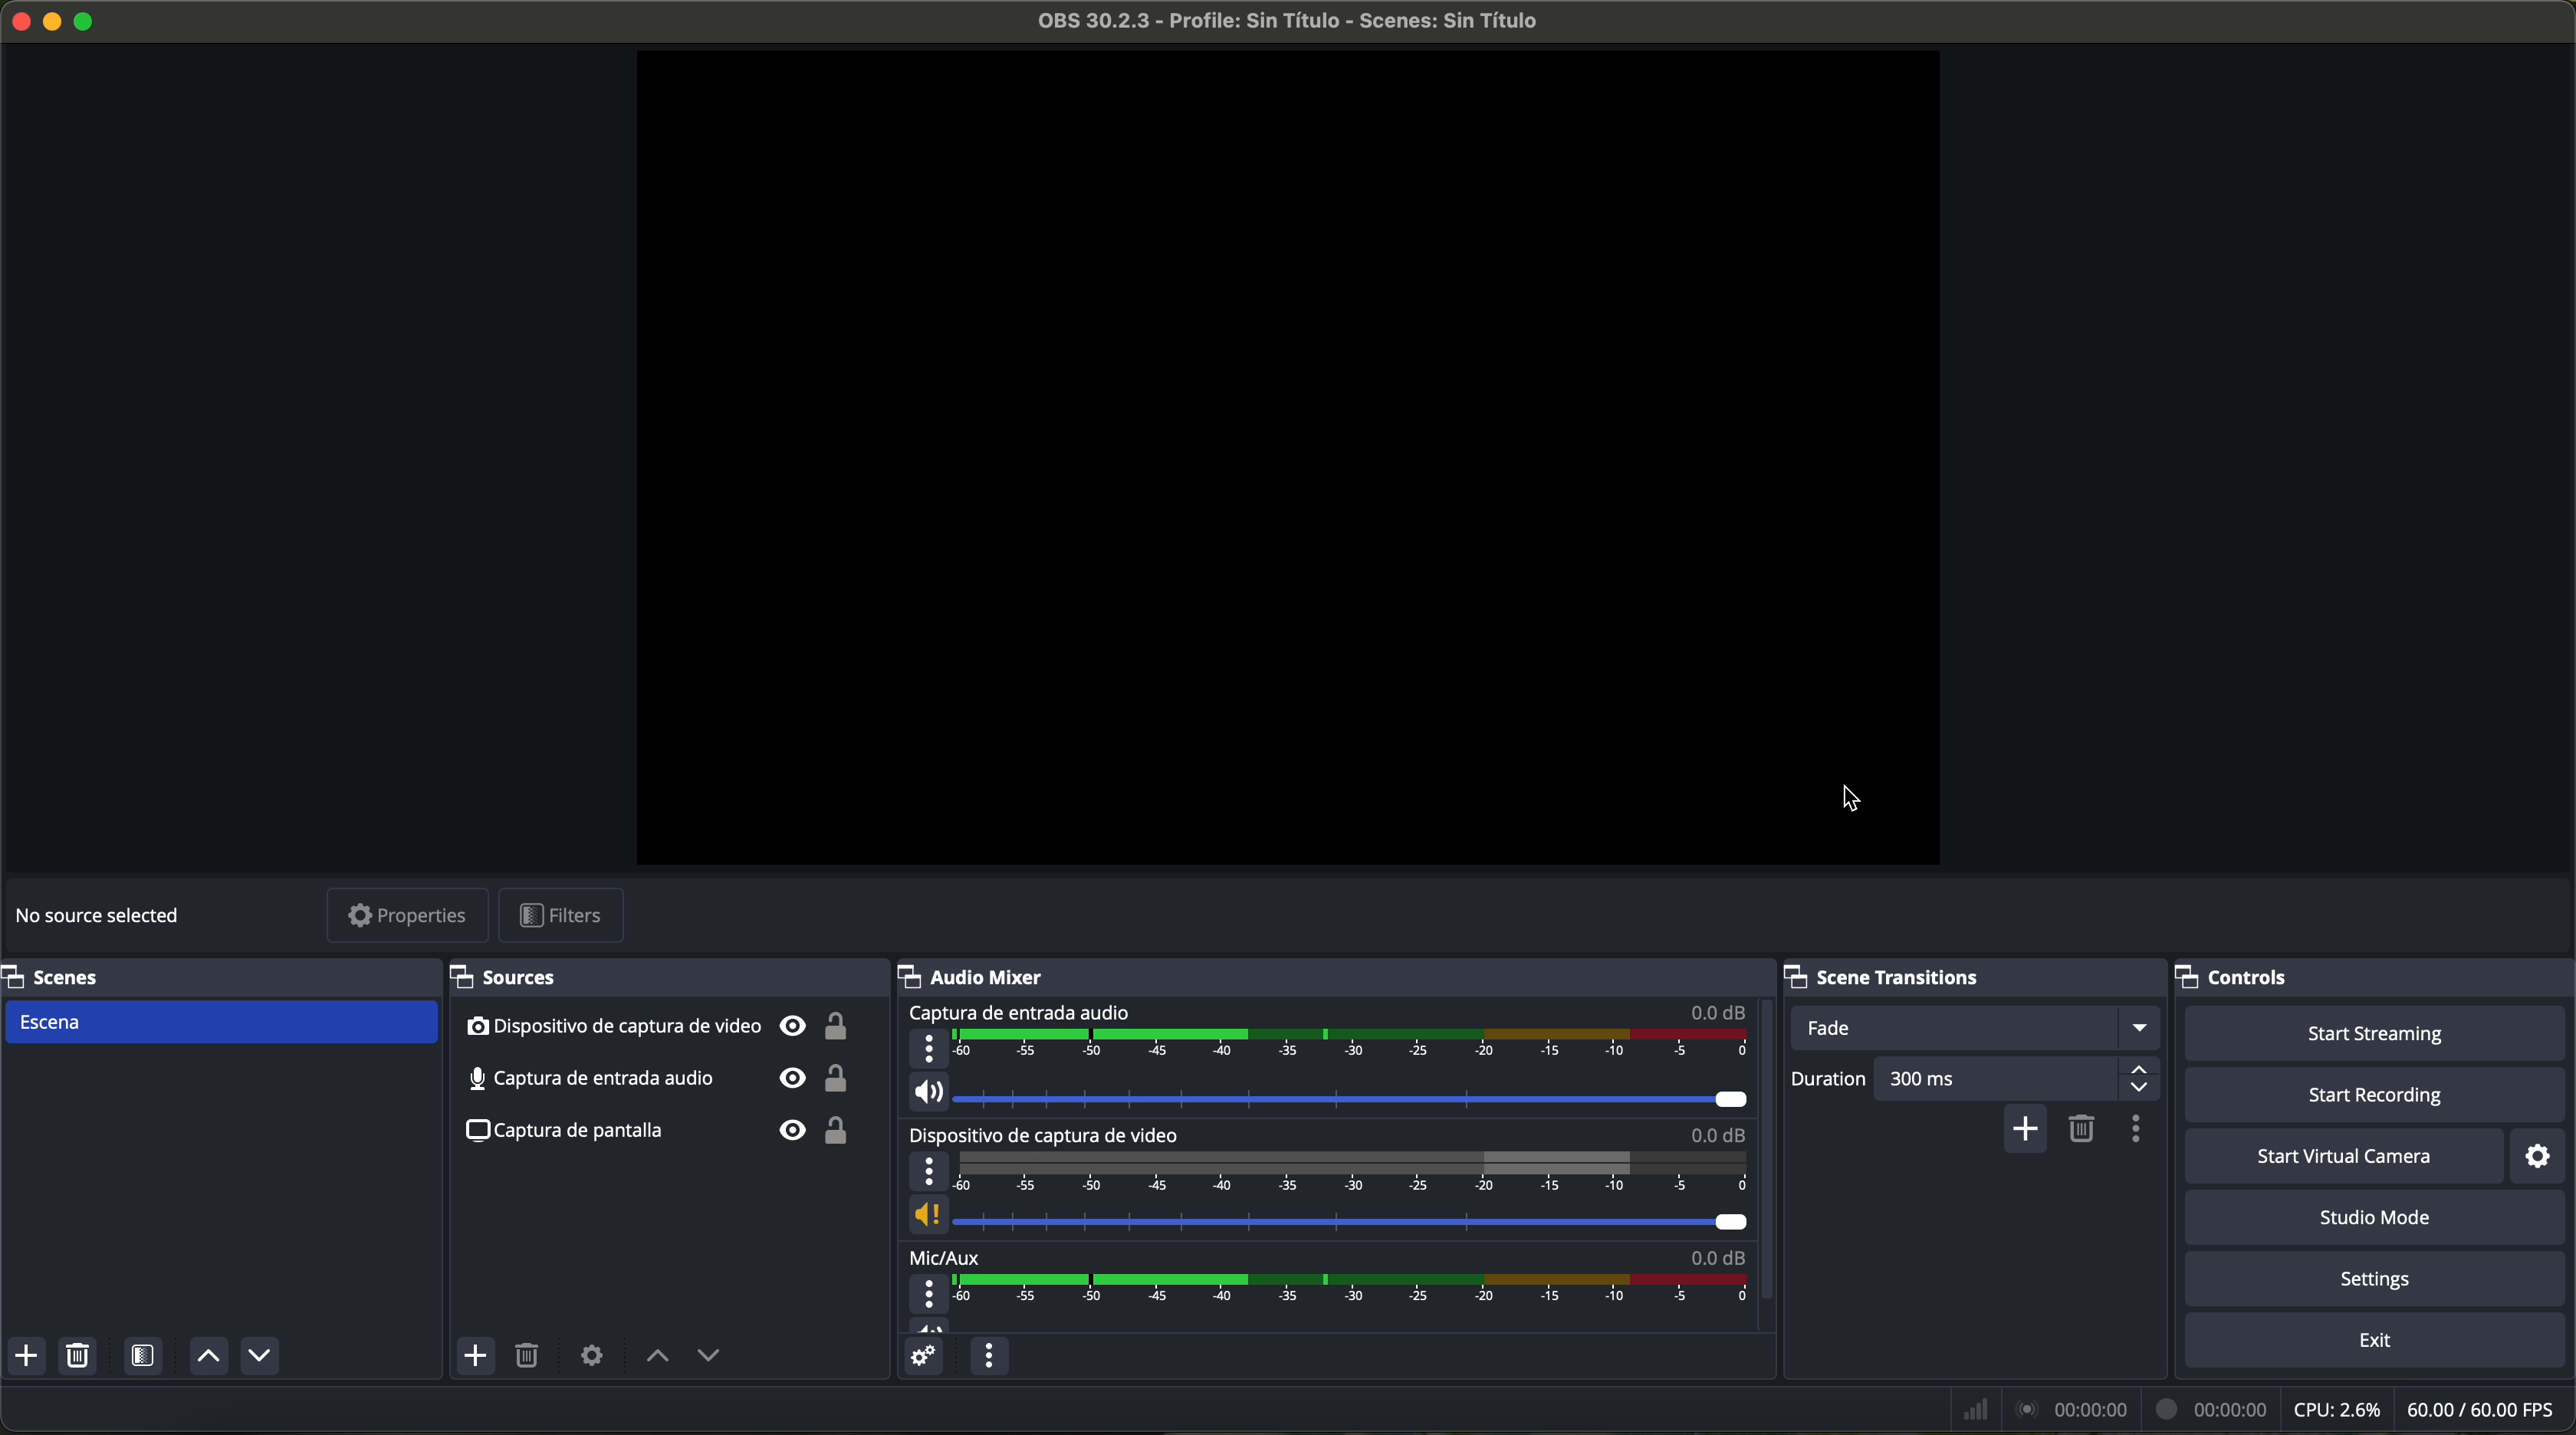 Image resolution: width=2576 pixels, height=1435 pixels. What do you see at coordinates (531, 1357) in the screenshot?
I see `remove selected source` at bounding box center [531, 1357].